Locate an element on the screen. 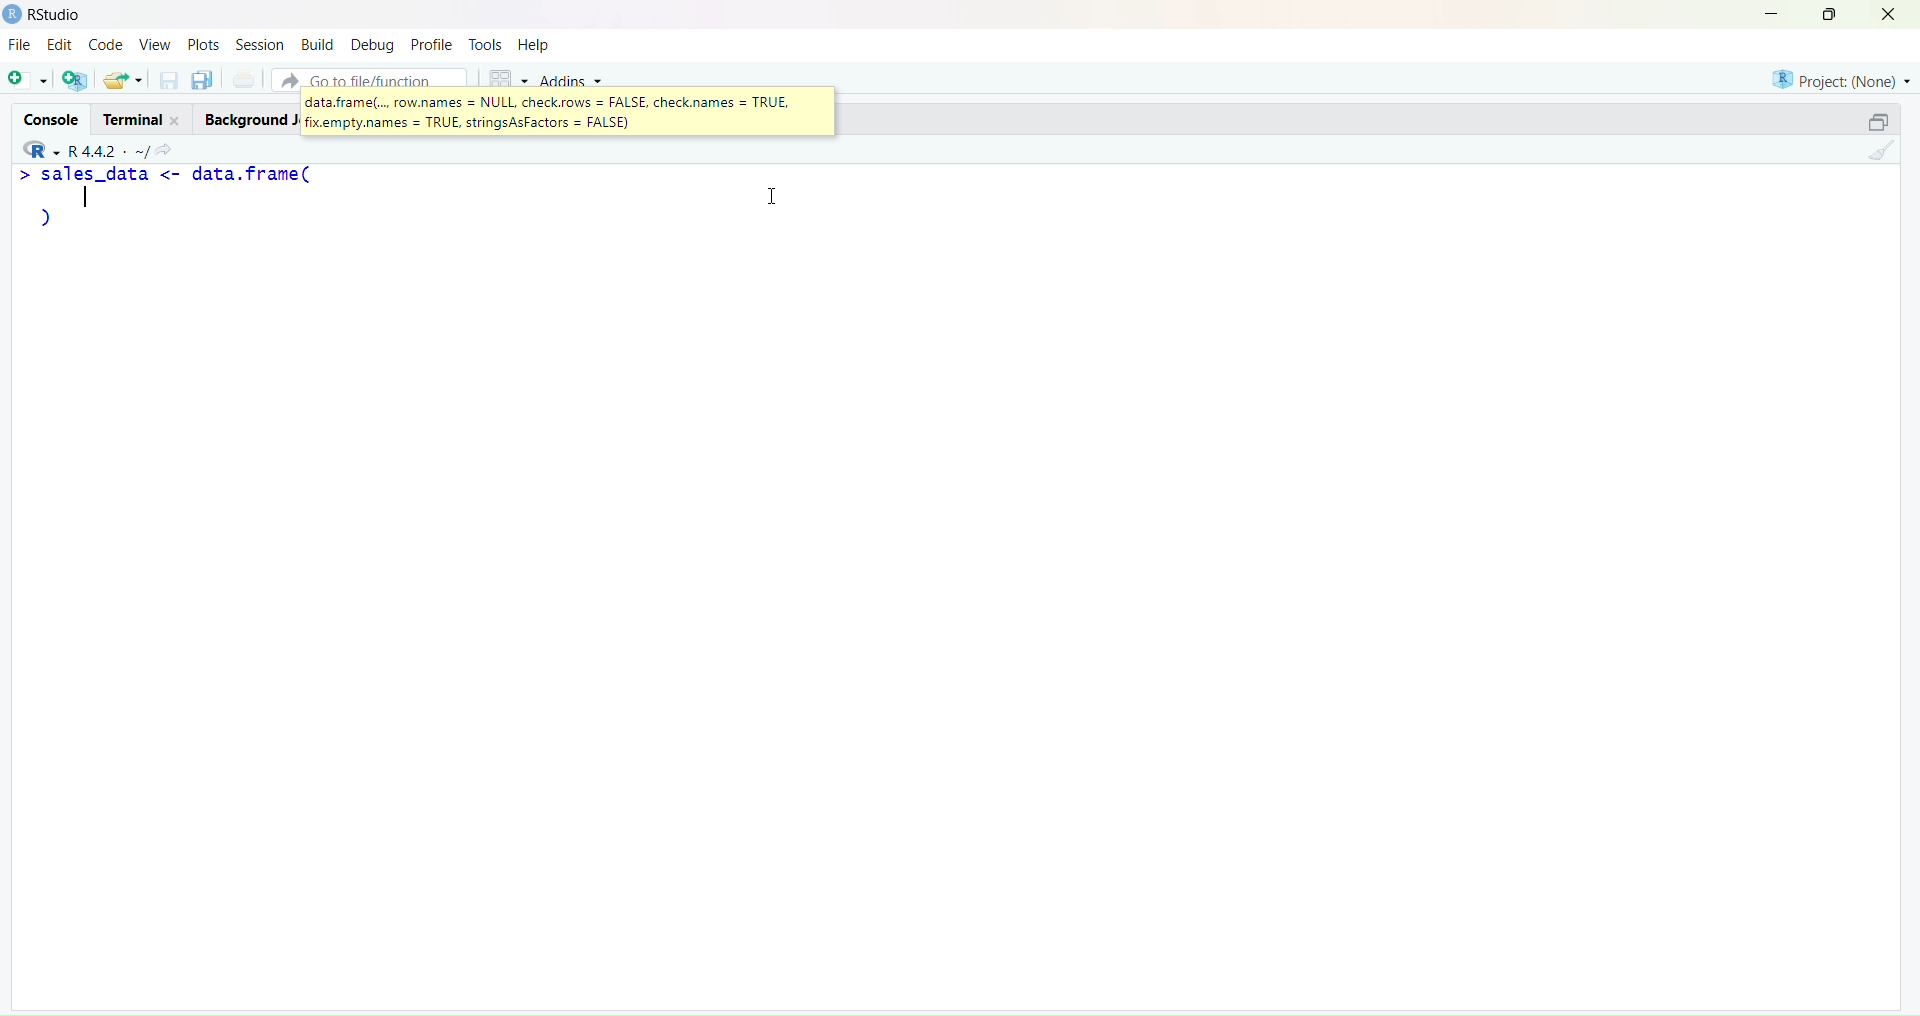  cursor is located at coordinates (777, 201).